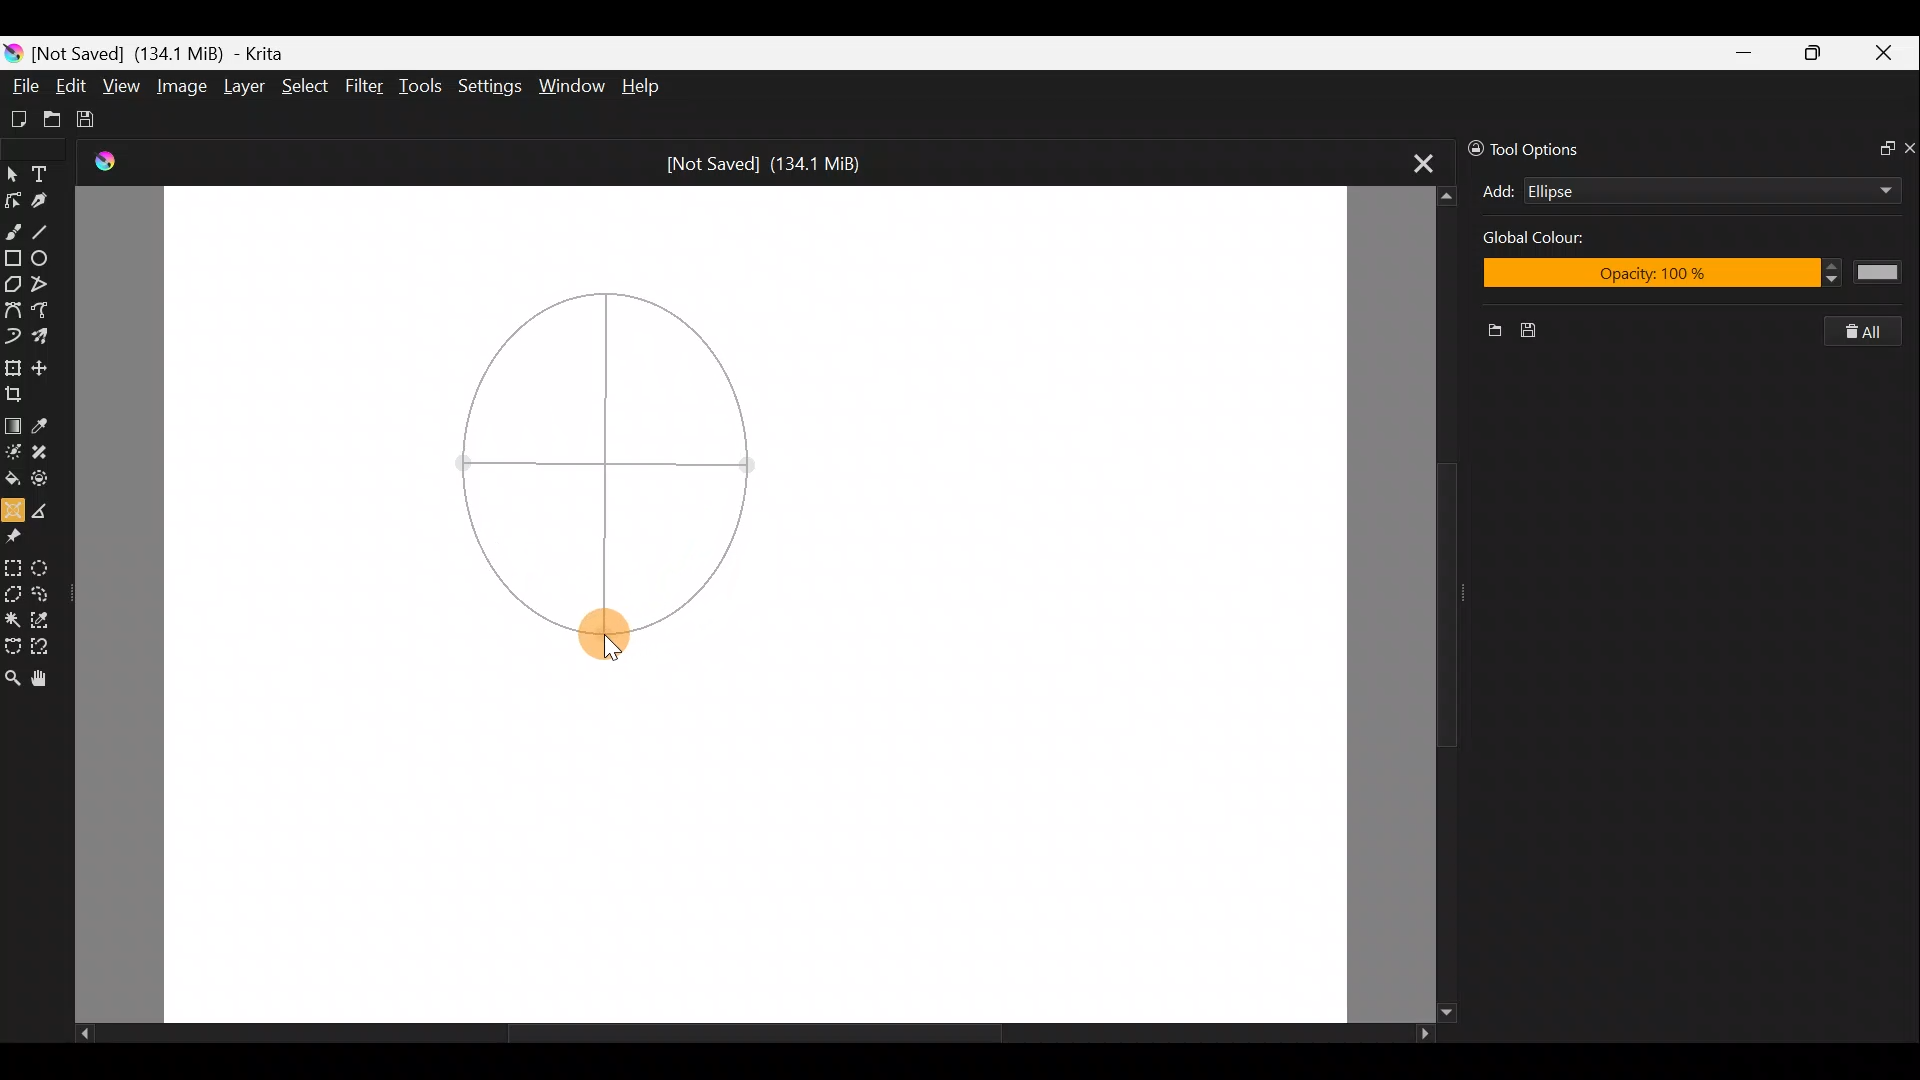 Image resolution: width=1920 pixels, height=1080 pixels. I want to click on Help, so click(642, 87).